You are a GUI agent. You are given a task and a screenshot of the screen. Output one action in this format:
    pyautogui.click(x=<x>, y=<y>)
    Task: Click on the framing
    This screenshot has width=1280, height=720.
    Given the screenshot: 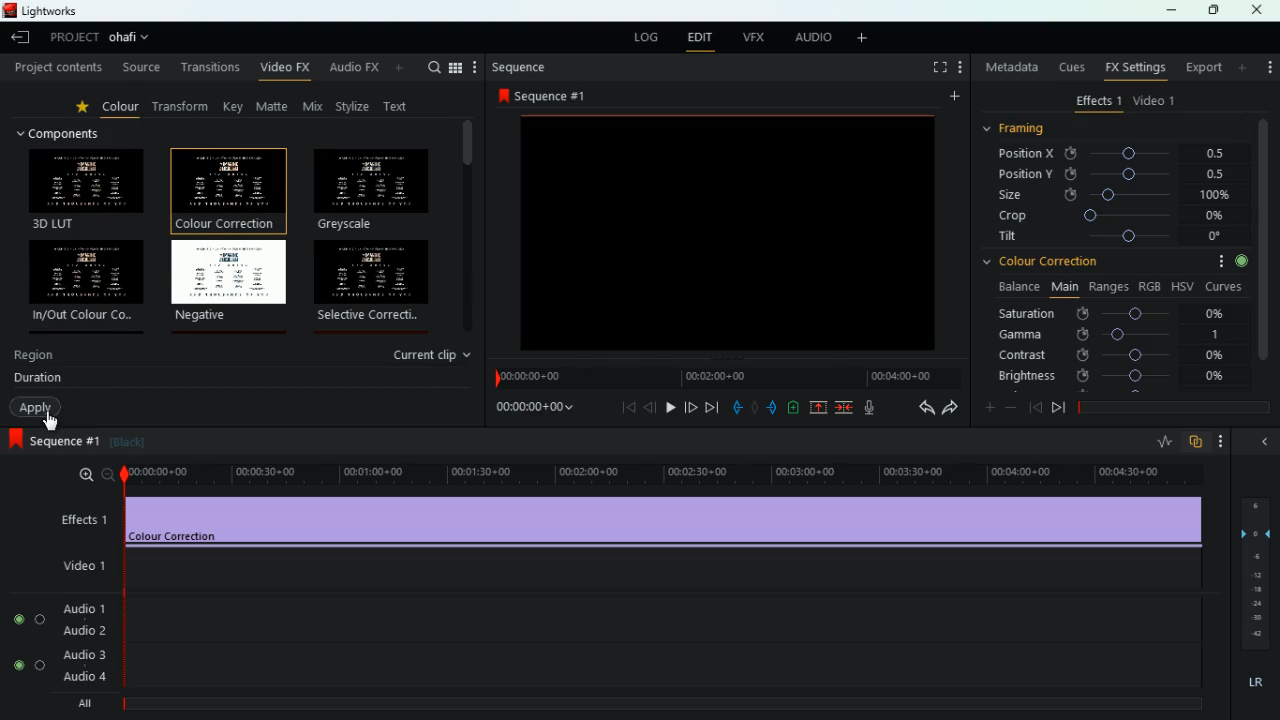 What is the action you would take?
    pyautogui.click(x=1016, y=128)
    